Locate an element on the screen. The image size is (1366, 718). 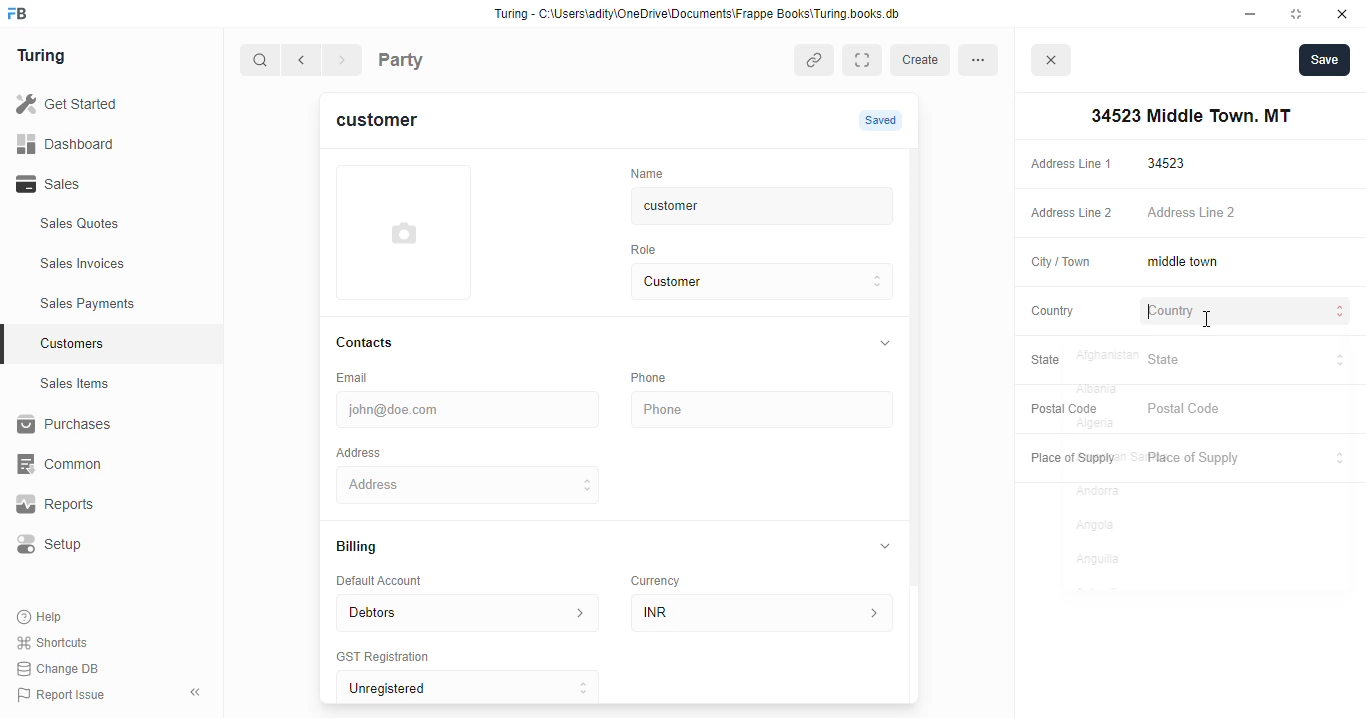
Customer is located at coordinates (746, 282).